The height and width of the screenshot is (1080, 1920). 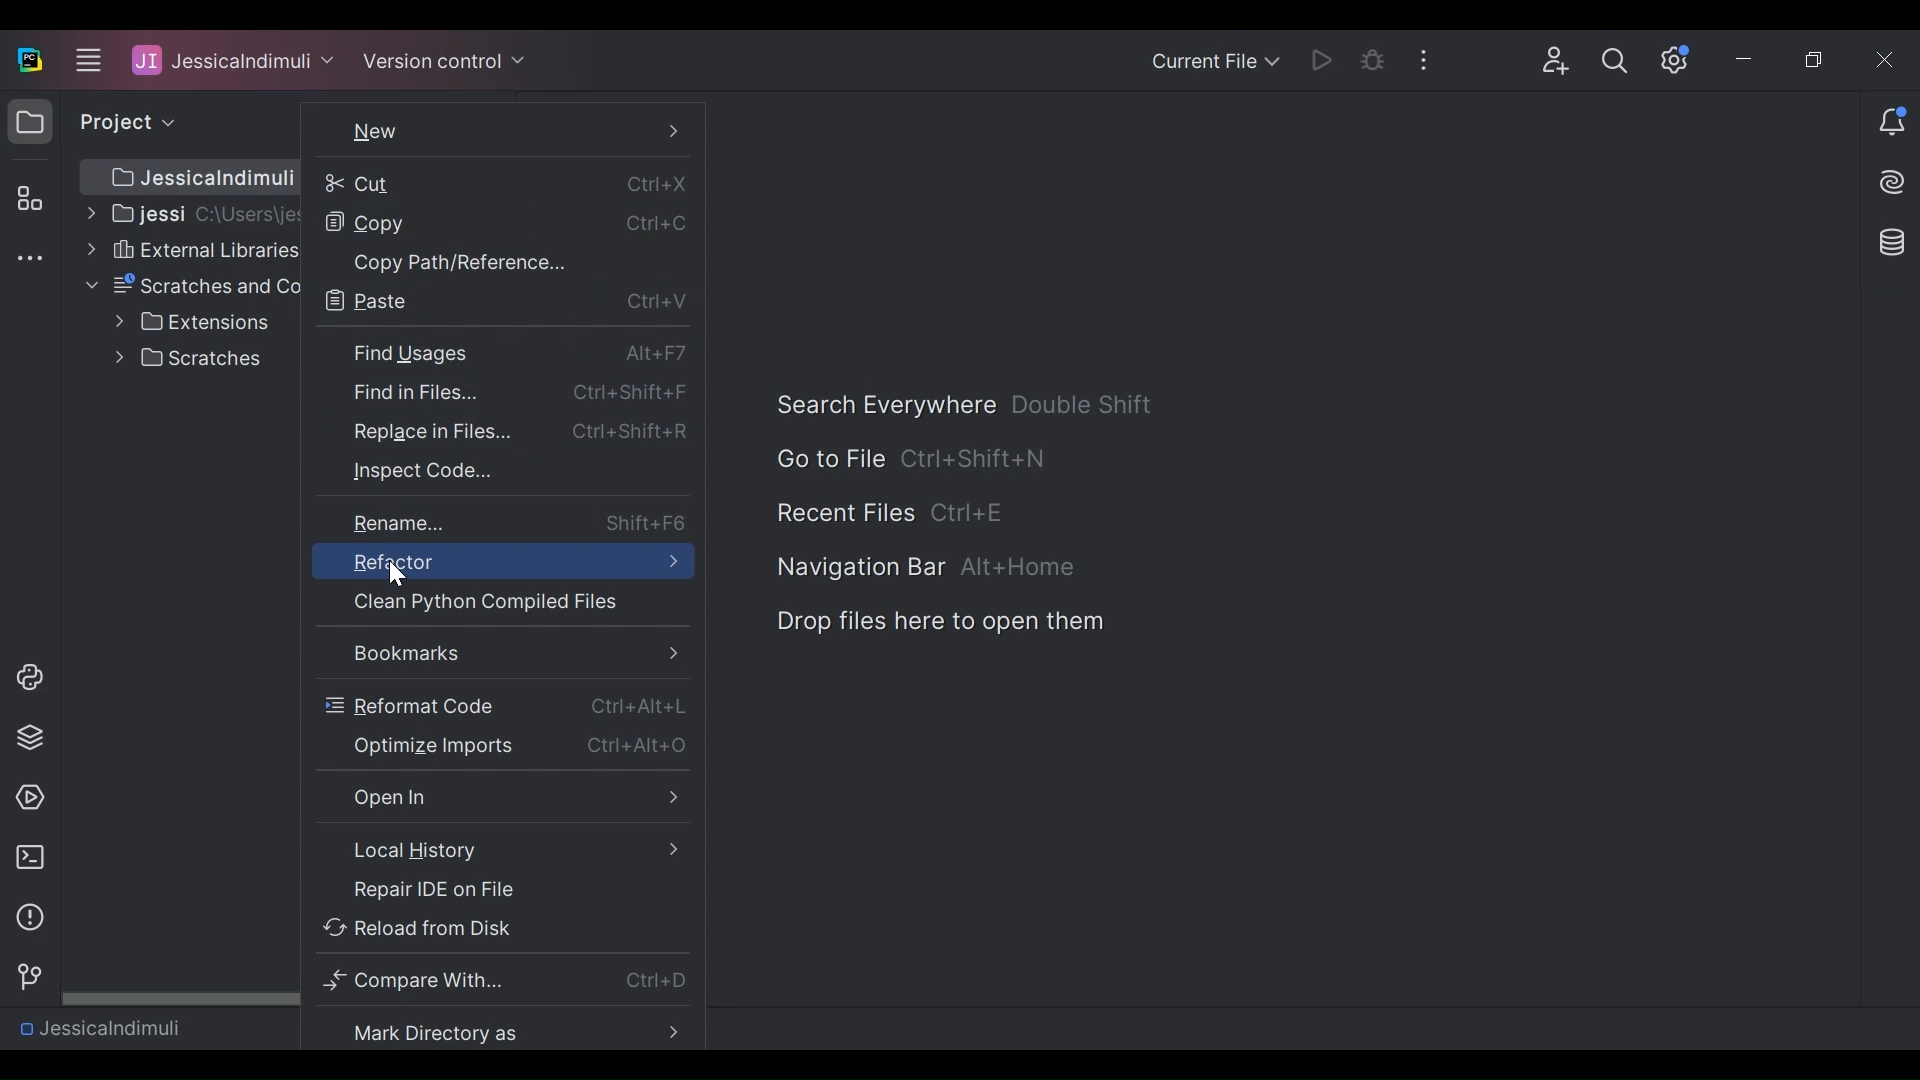 What do you see at coordinates (29, 125) in the screenshot?
I see `folder` at bounding box center [29, 125].